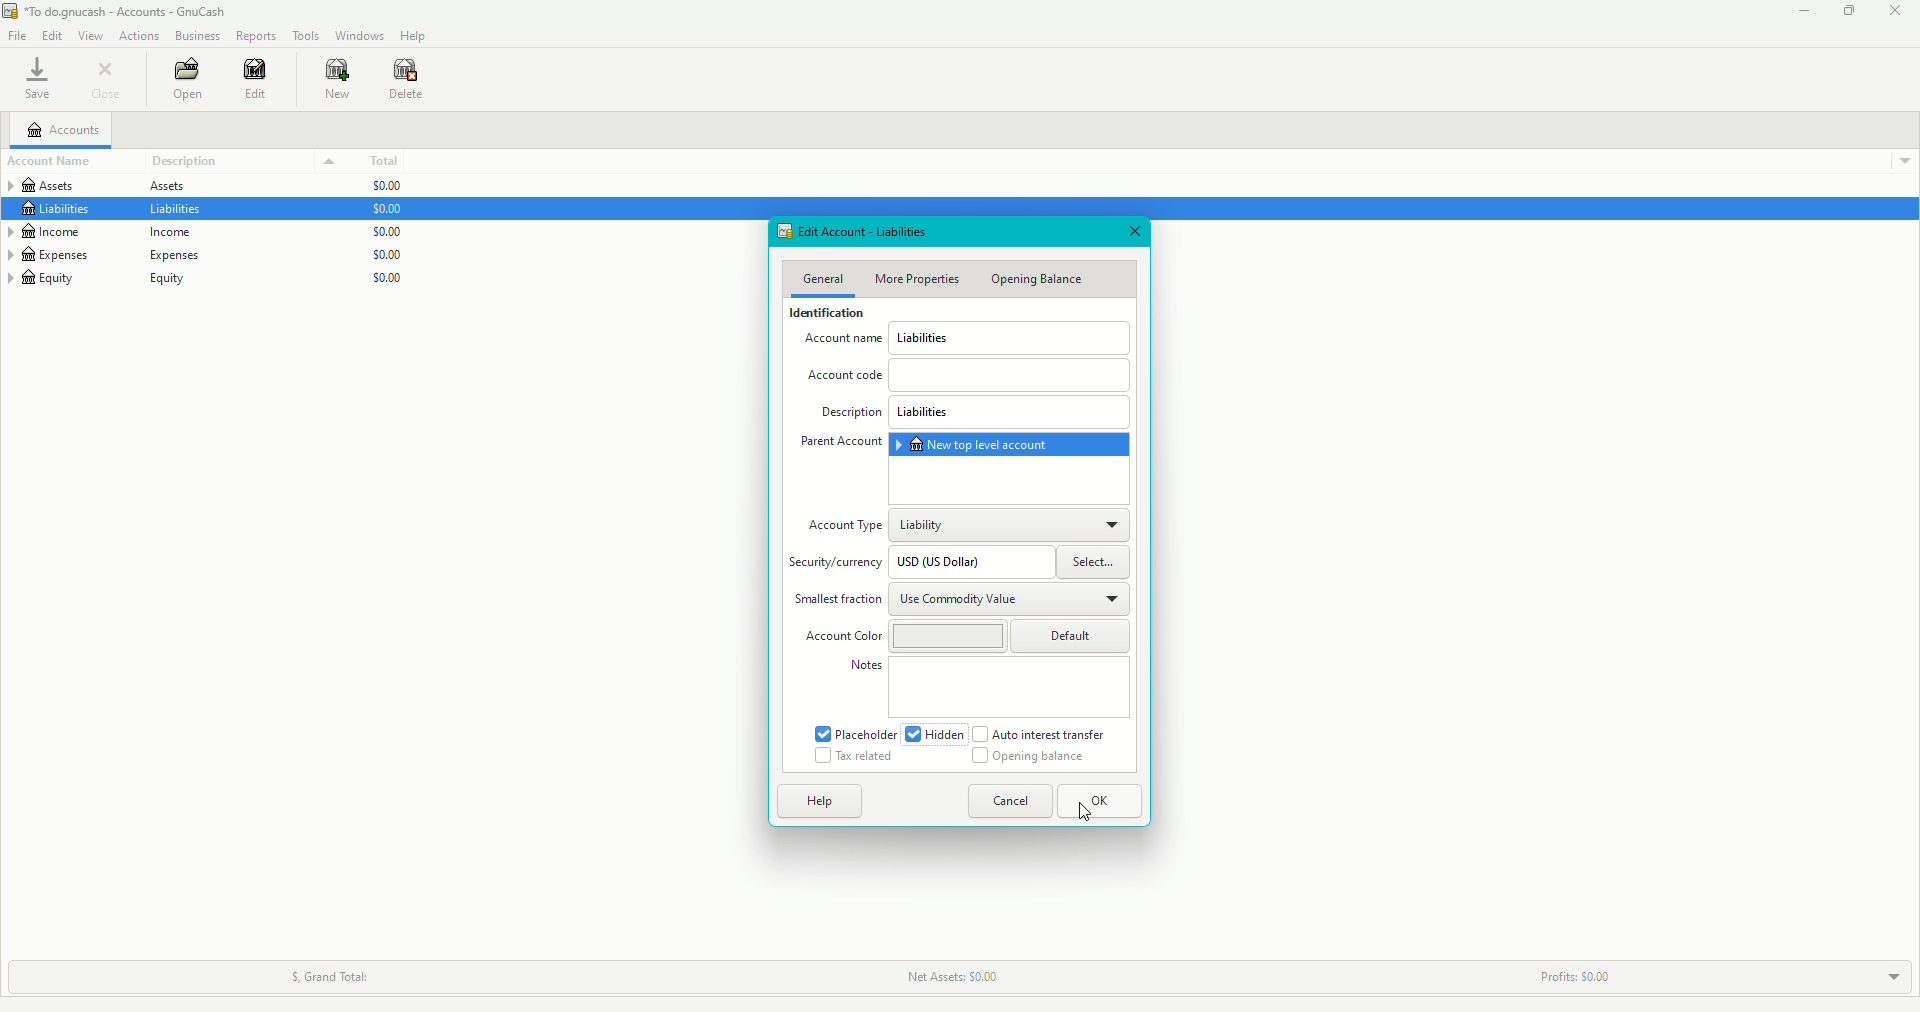 This screenshot has width=1920, height=1012. What do you see at coordinates (837, 600) in the screenshot?
I see `Smallest fraction` at bounding box center [837, 600].